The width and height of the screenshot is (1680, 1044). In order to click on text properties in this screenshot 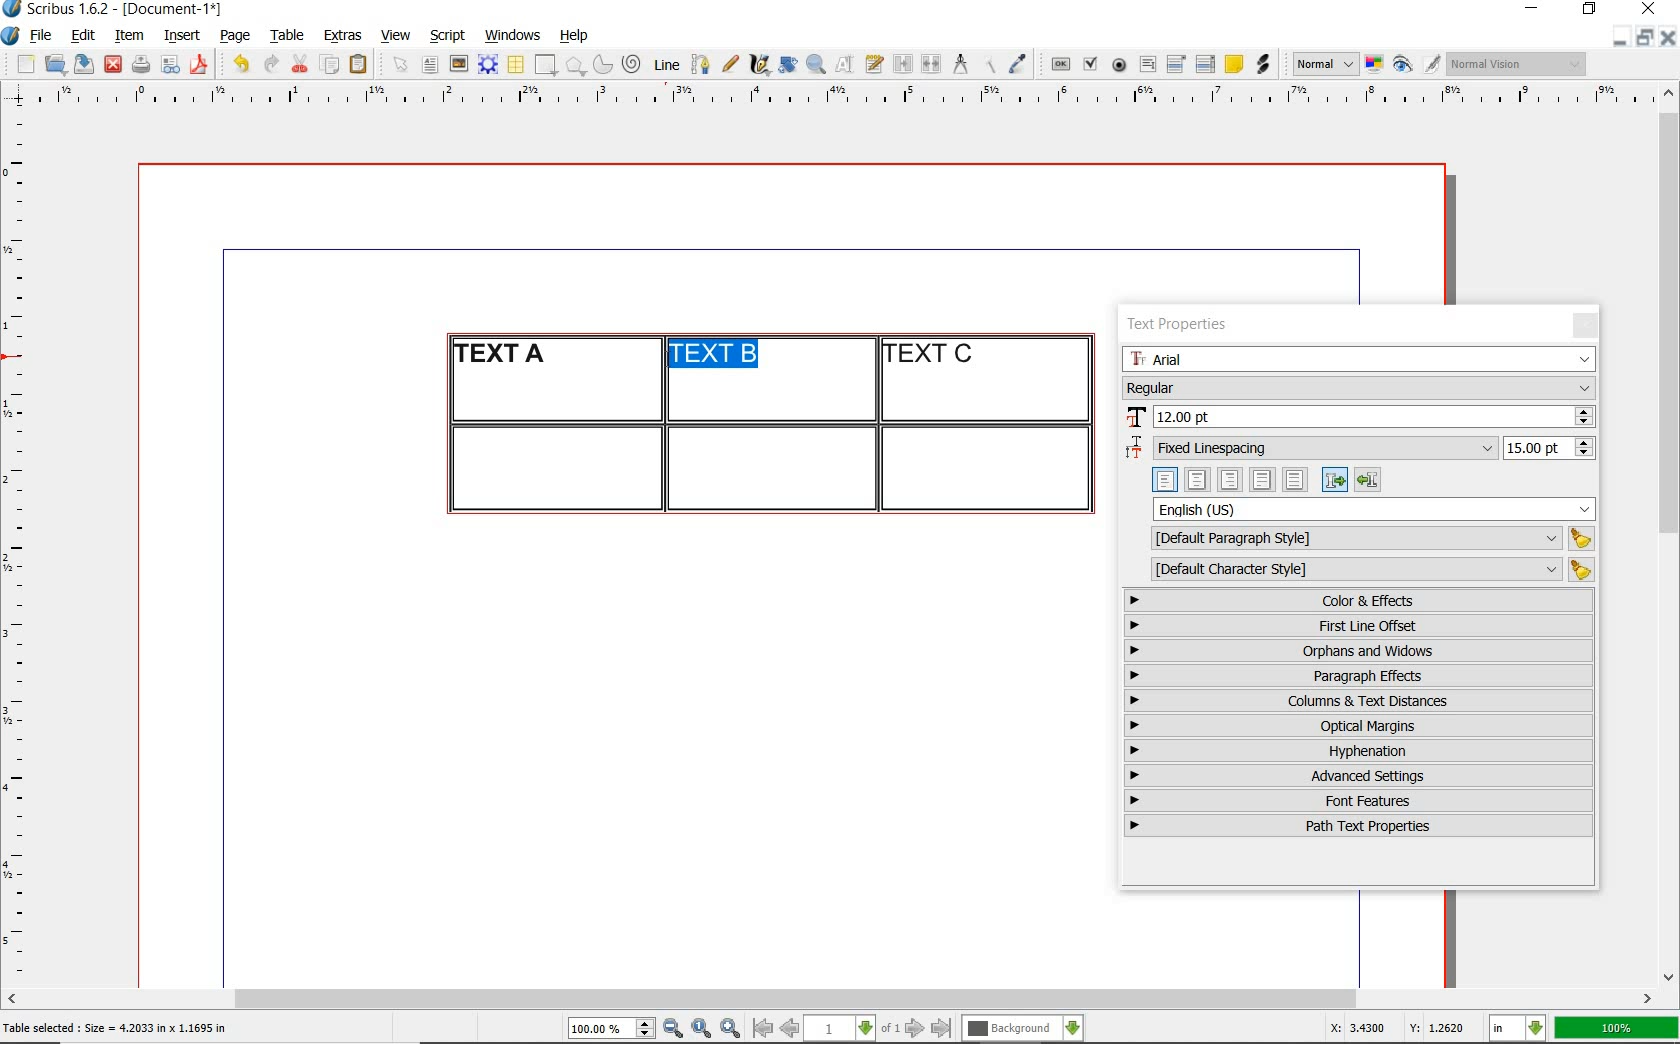, I will do `click(1176, 327)`.